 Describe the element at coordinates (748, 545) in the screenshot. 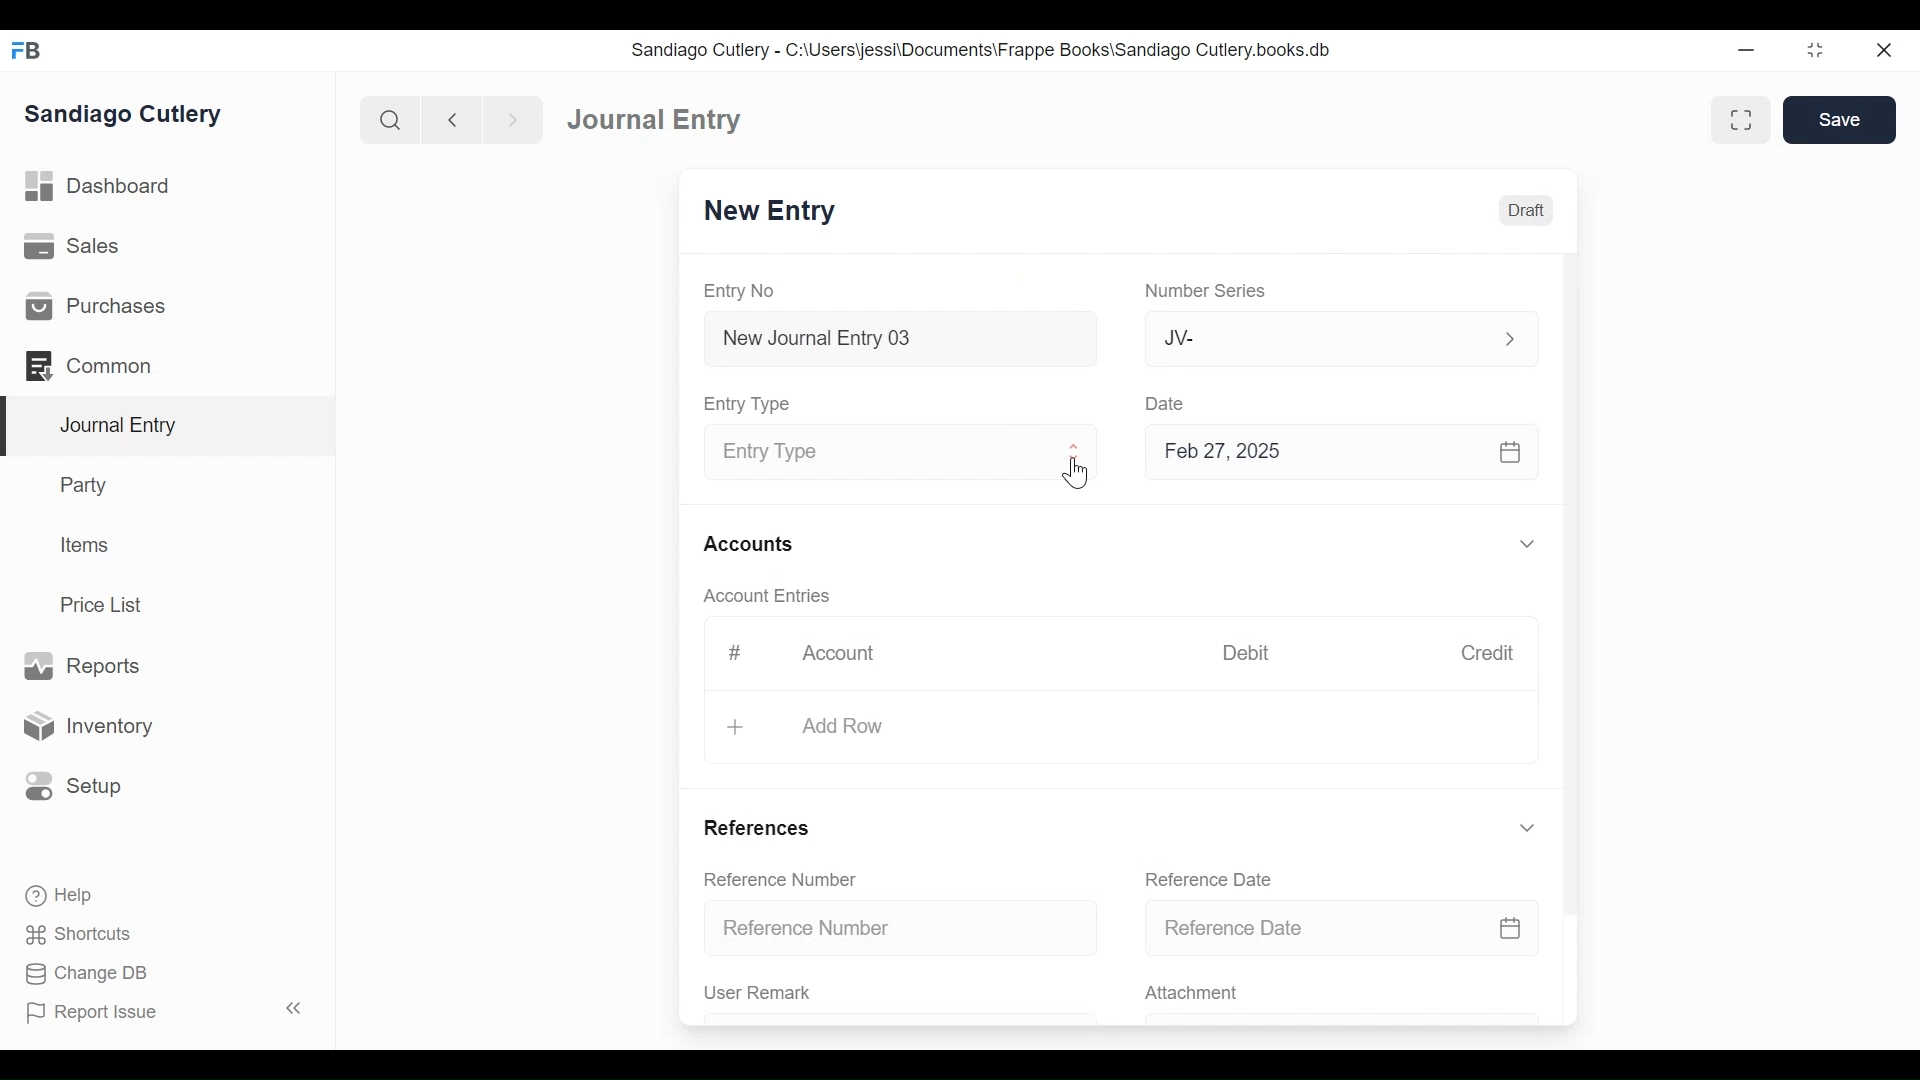

I see `Accounts` at that location.